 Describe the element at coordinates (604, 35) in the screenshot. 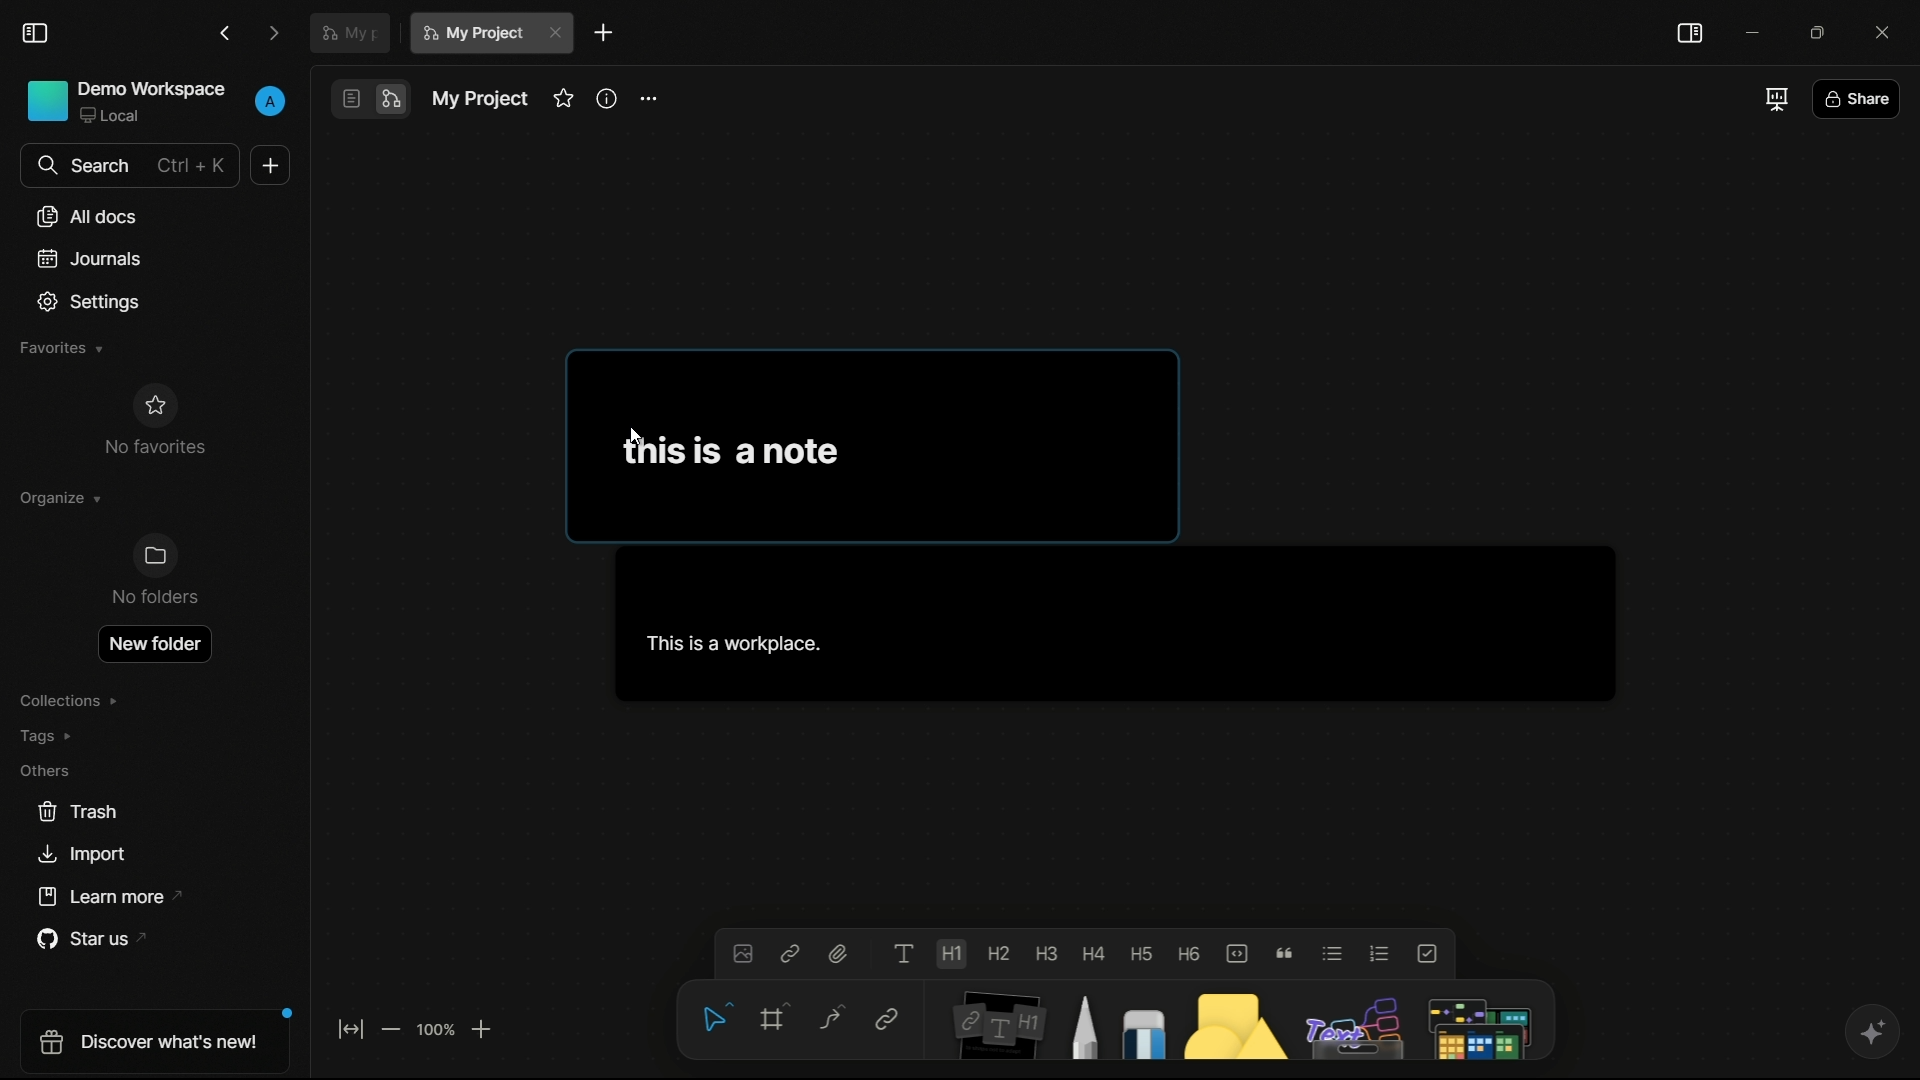

I see `new document` at that location.